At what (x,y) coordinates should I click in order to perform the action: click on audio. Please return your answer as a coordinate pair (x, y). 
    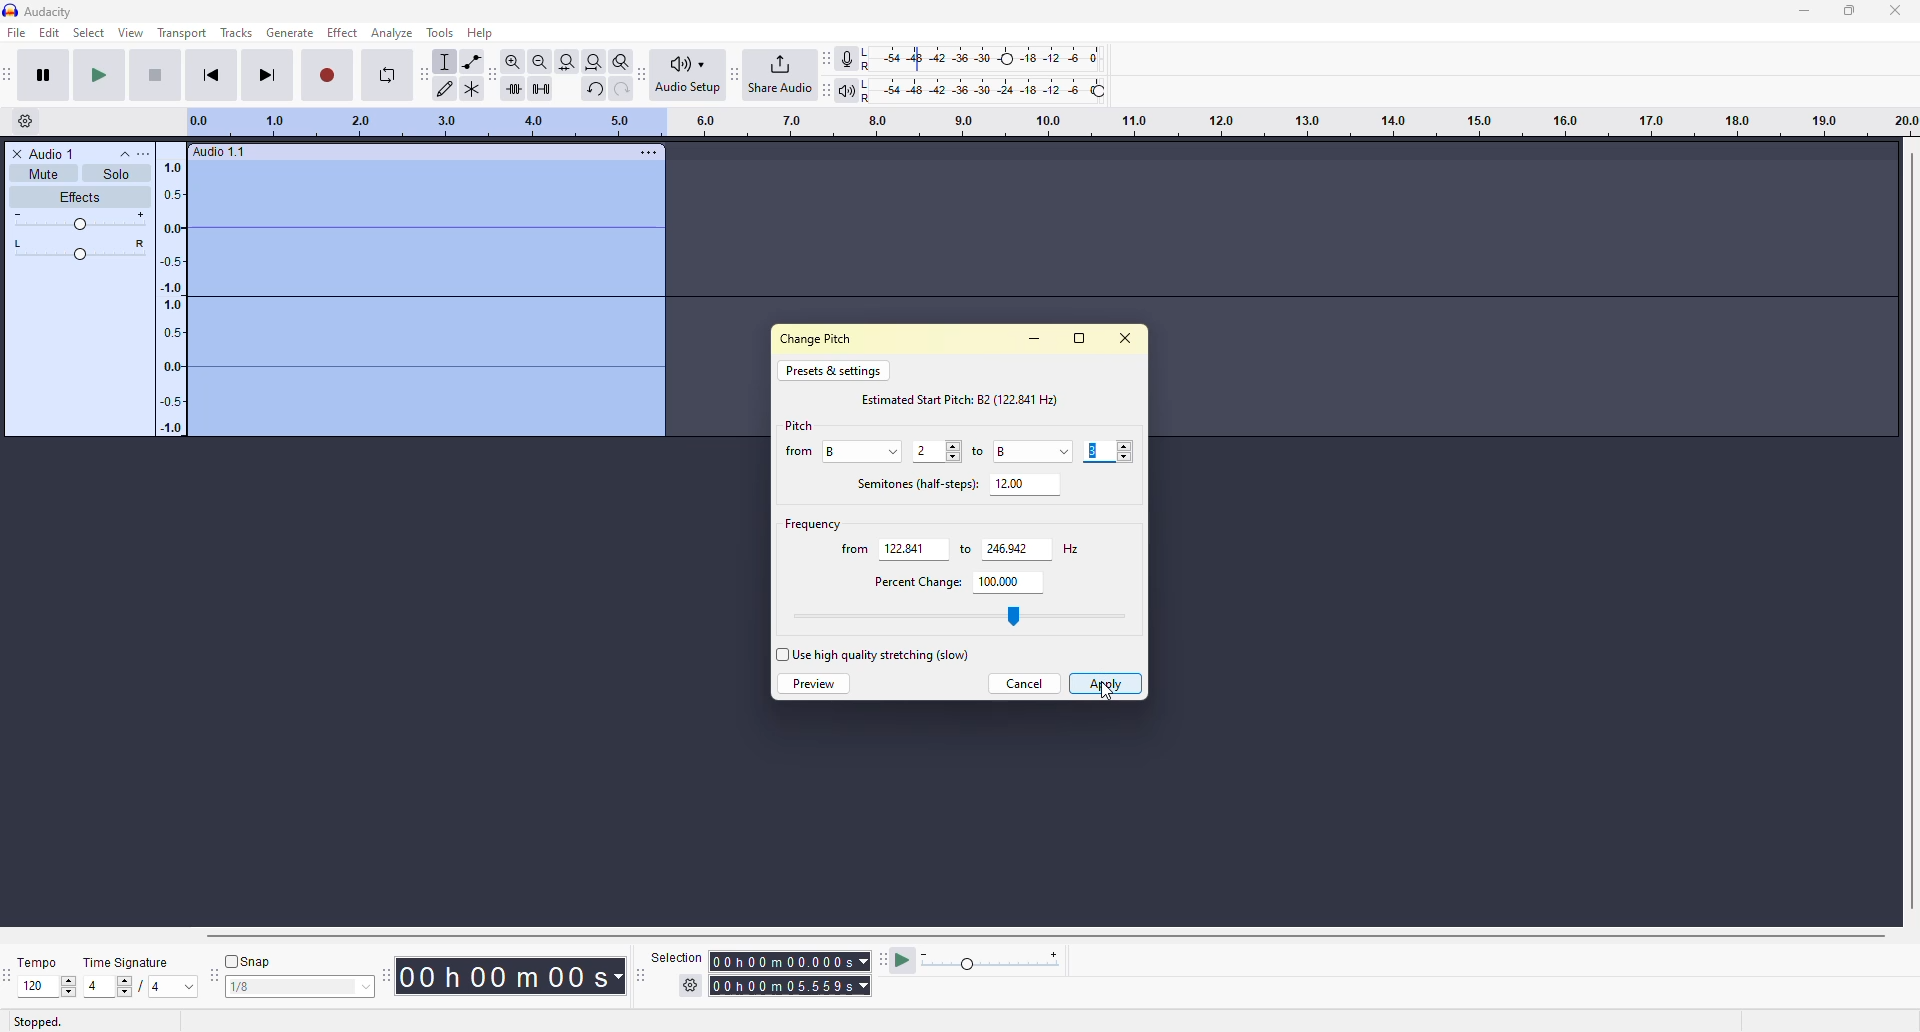
    Looking at the image, I should click on (220, 152).